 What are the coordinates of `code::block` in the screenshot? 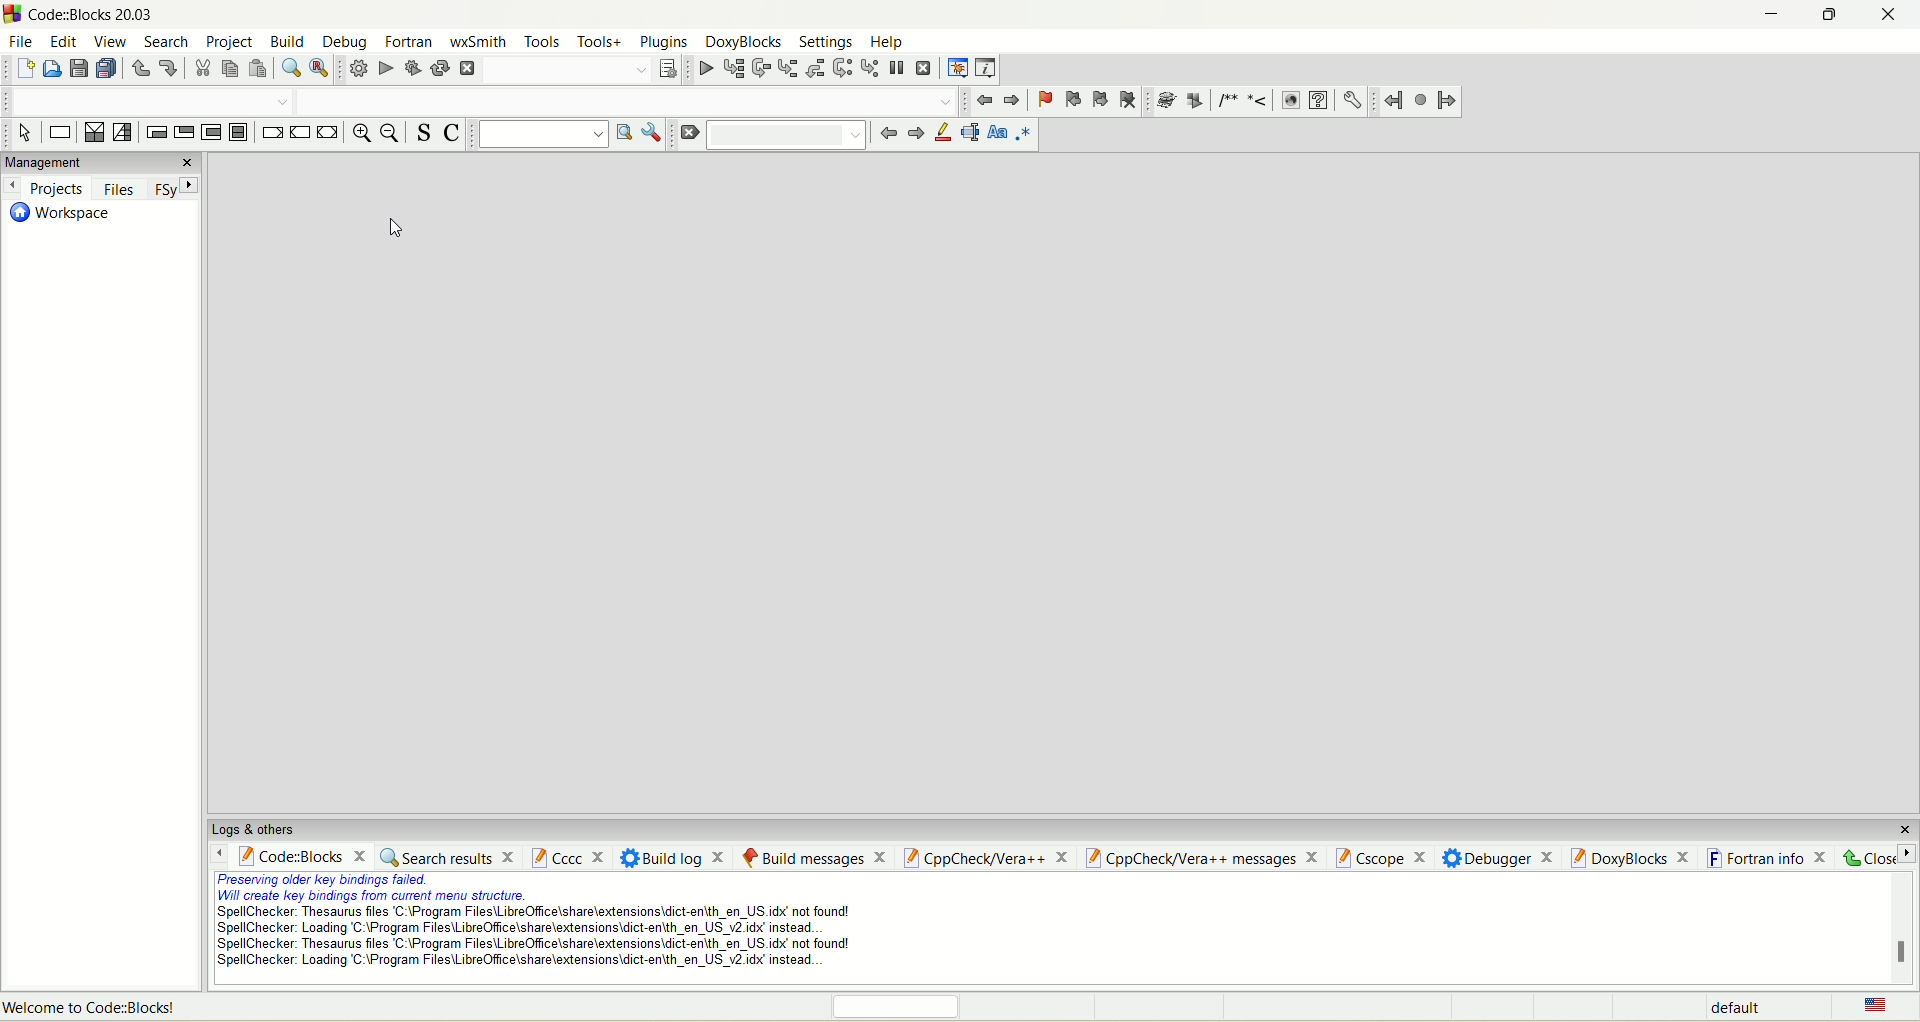 It's located at (296, 854).